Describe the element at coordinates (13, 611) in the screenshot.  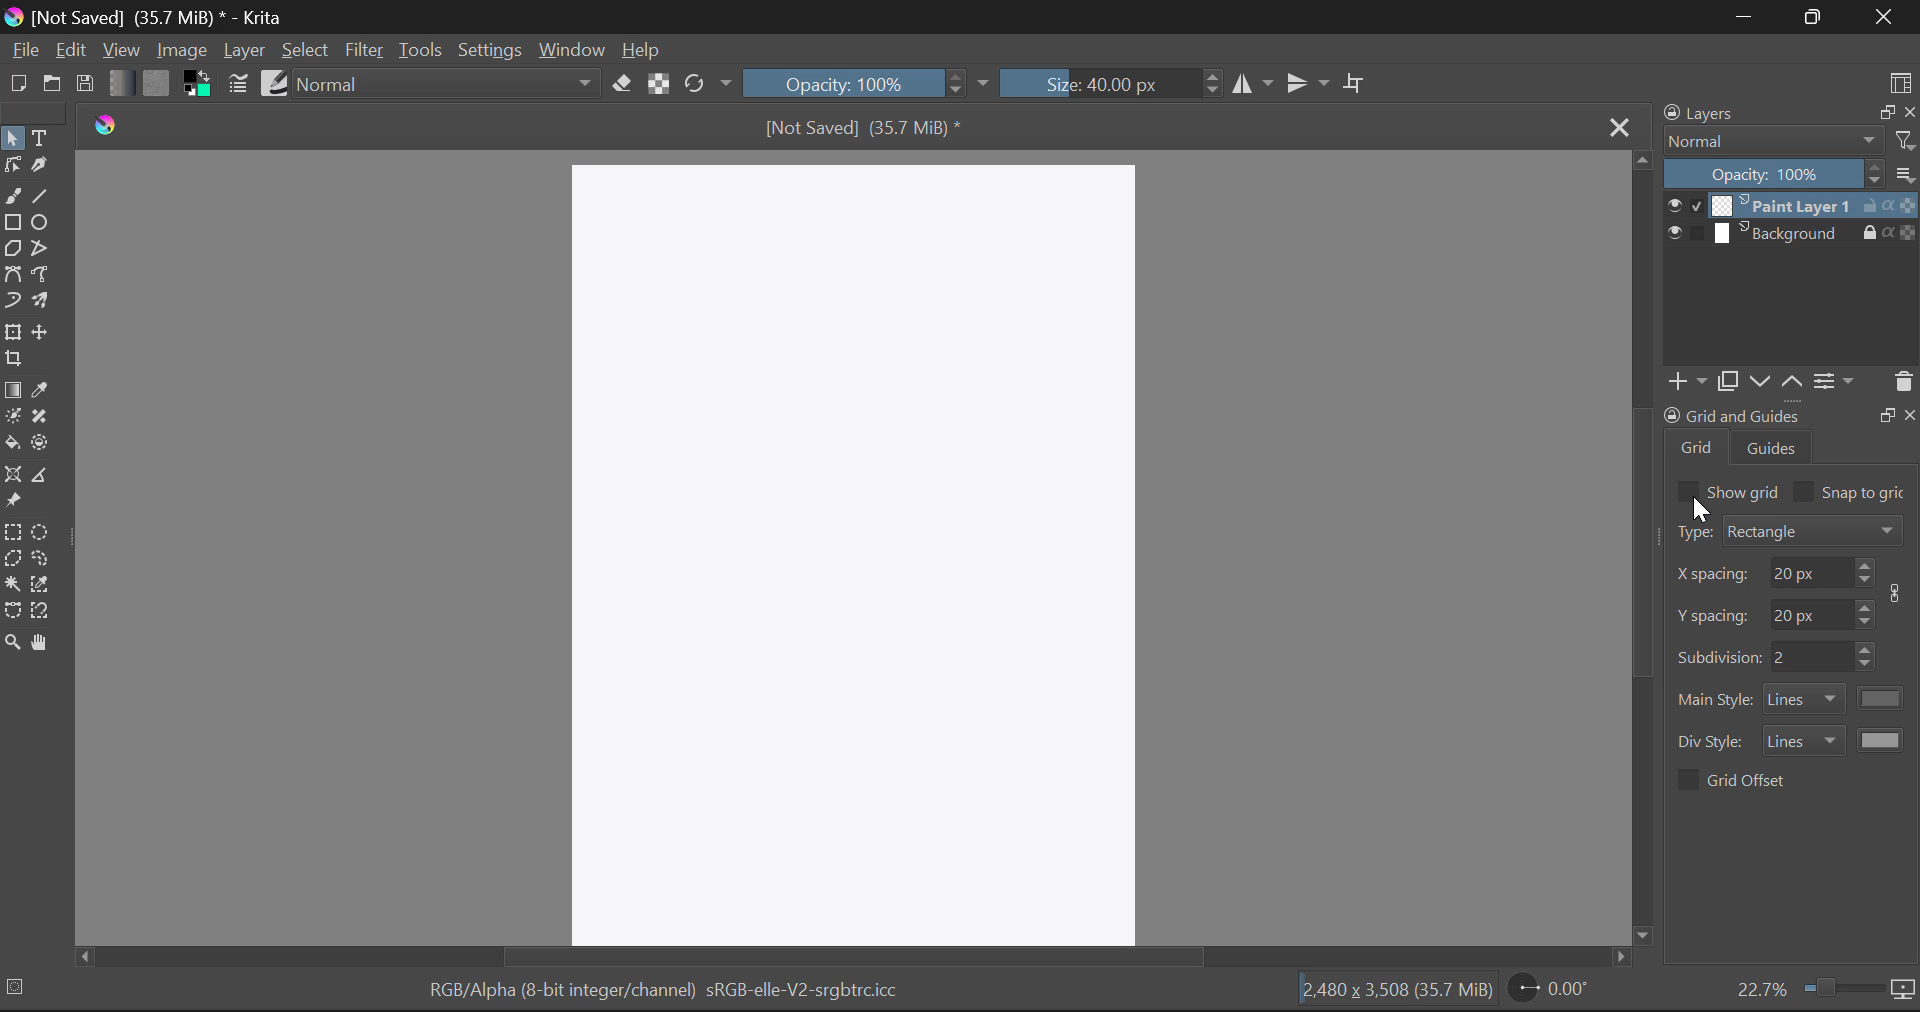
I see `Bezier Curve Selection` at that location.